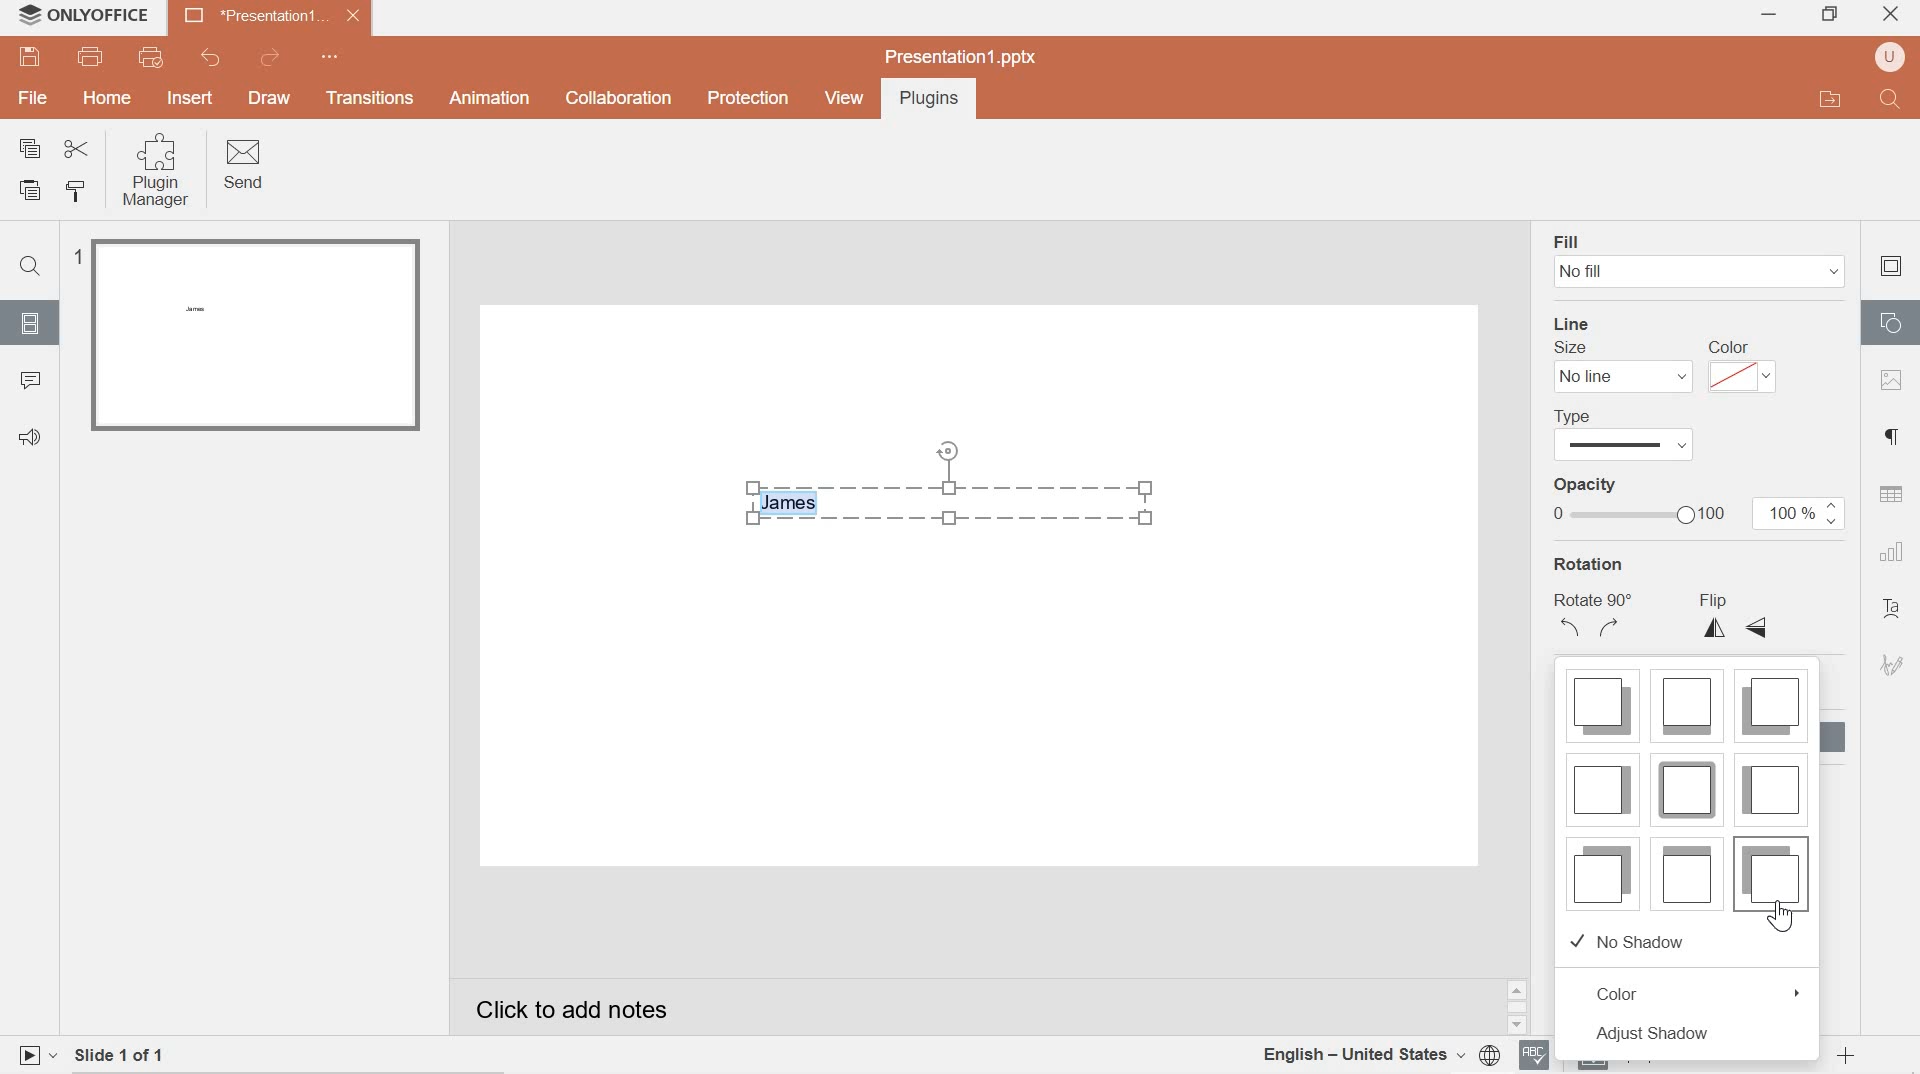 The width and height of the screenshot is (1920, 1074). I want to click on Animation, so click(490, 97).